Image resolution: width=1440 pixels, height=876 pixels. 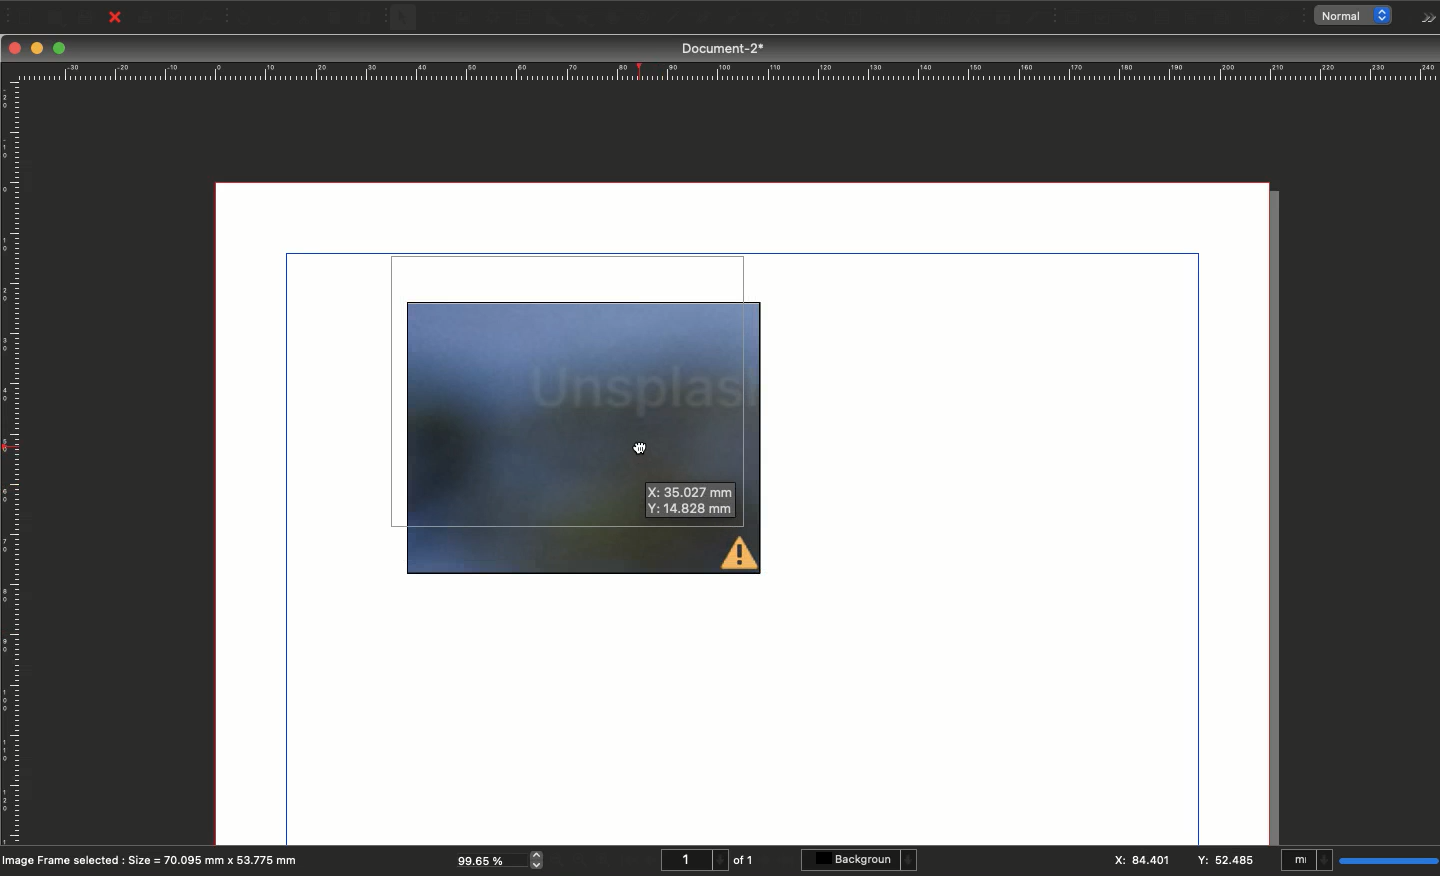 What do you see at coordinates (208, 17) in the screenshot?
I see `Save as PDF` at bounding box center [208, 17].